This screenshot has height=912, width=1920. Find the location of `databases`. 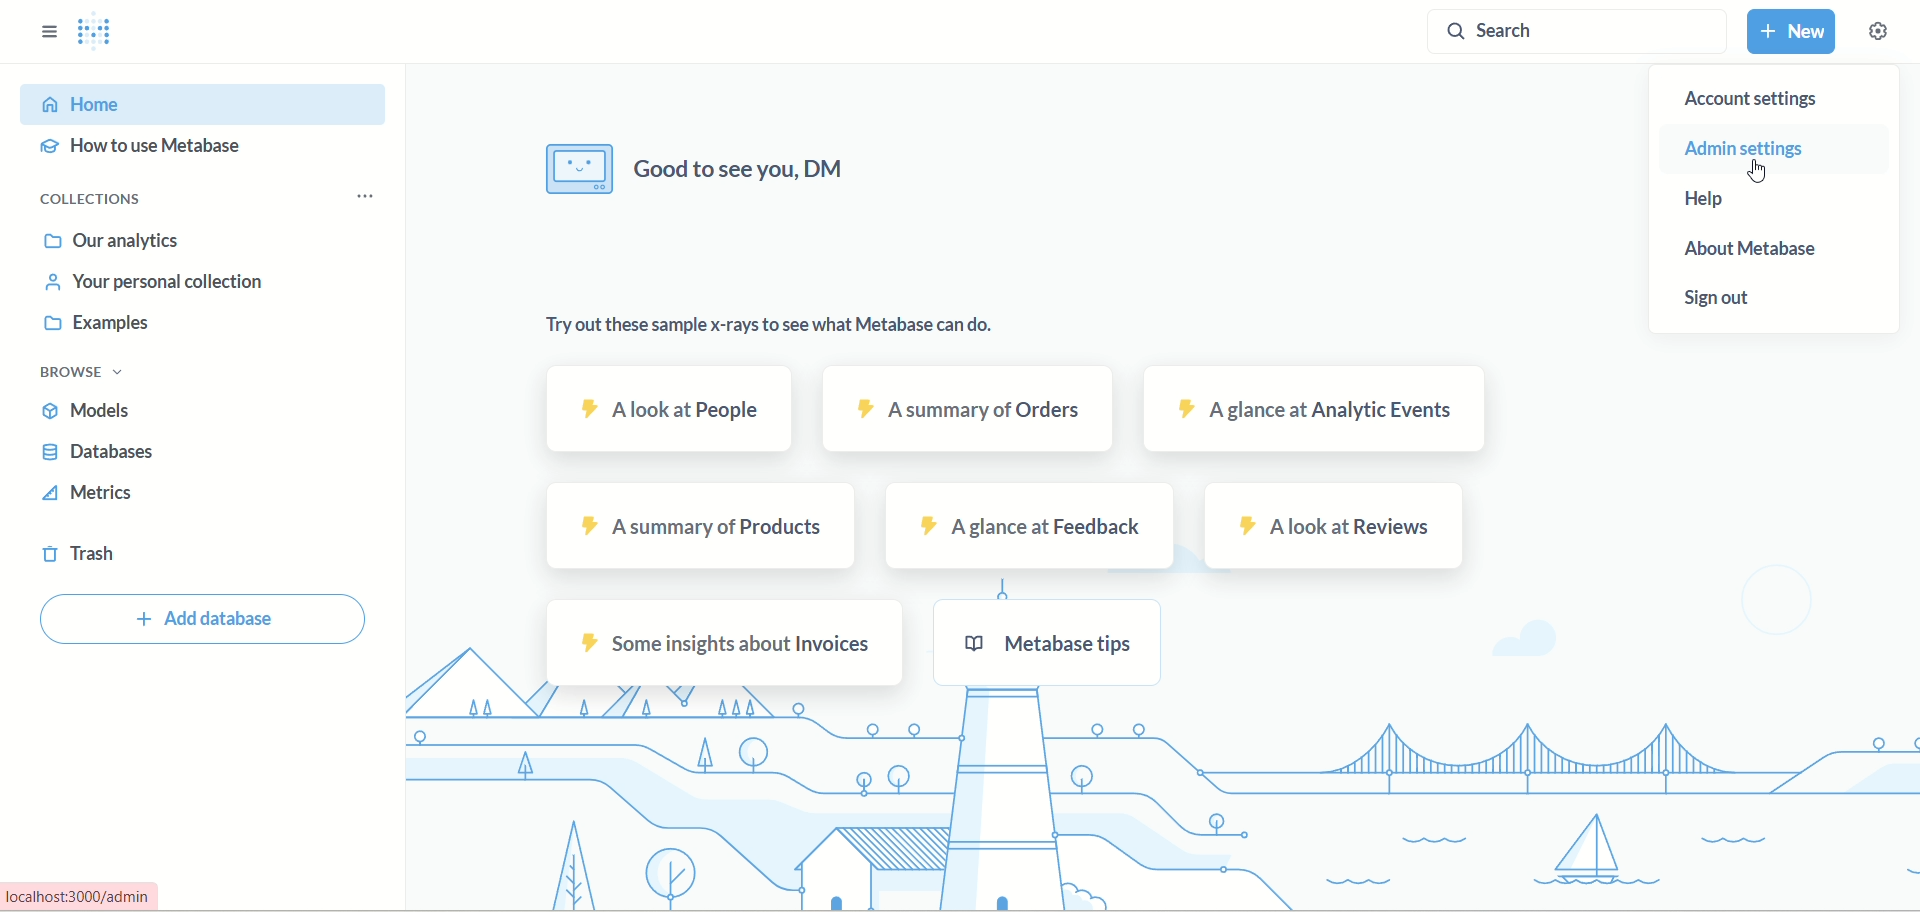

databases is located at coordinates (107, 457).